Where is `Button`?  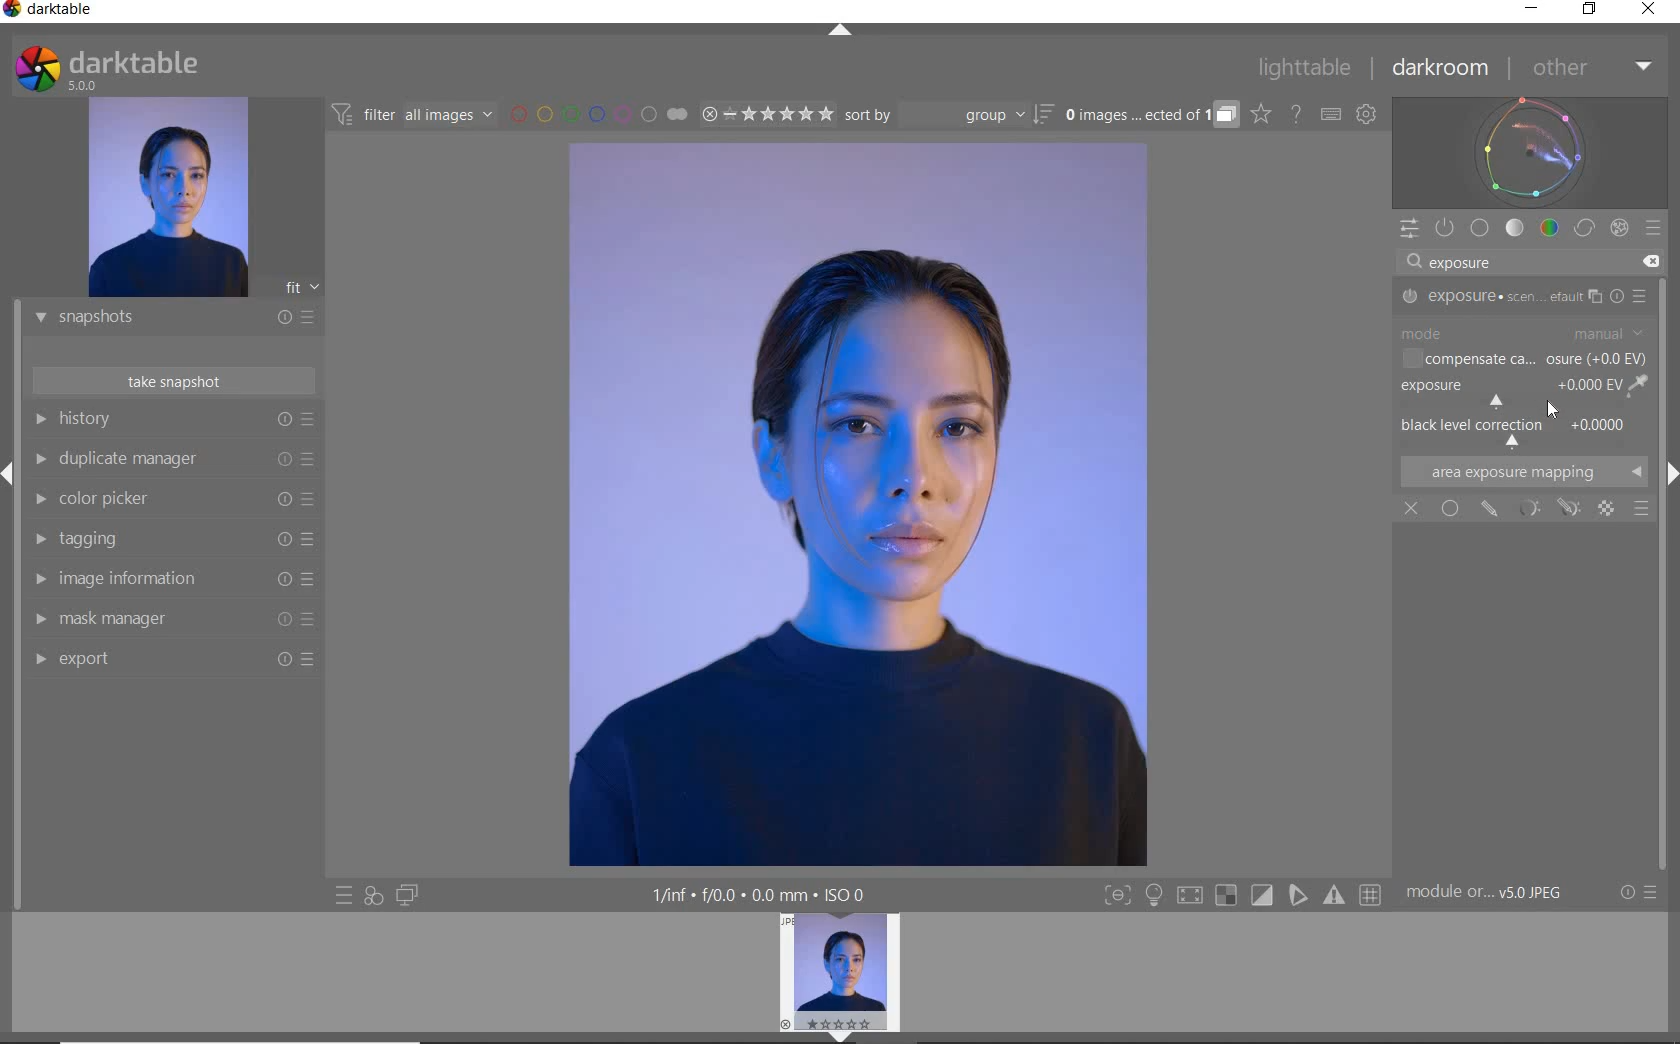
Button is located at coordinates (1189, 898).